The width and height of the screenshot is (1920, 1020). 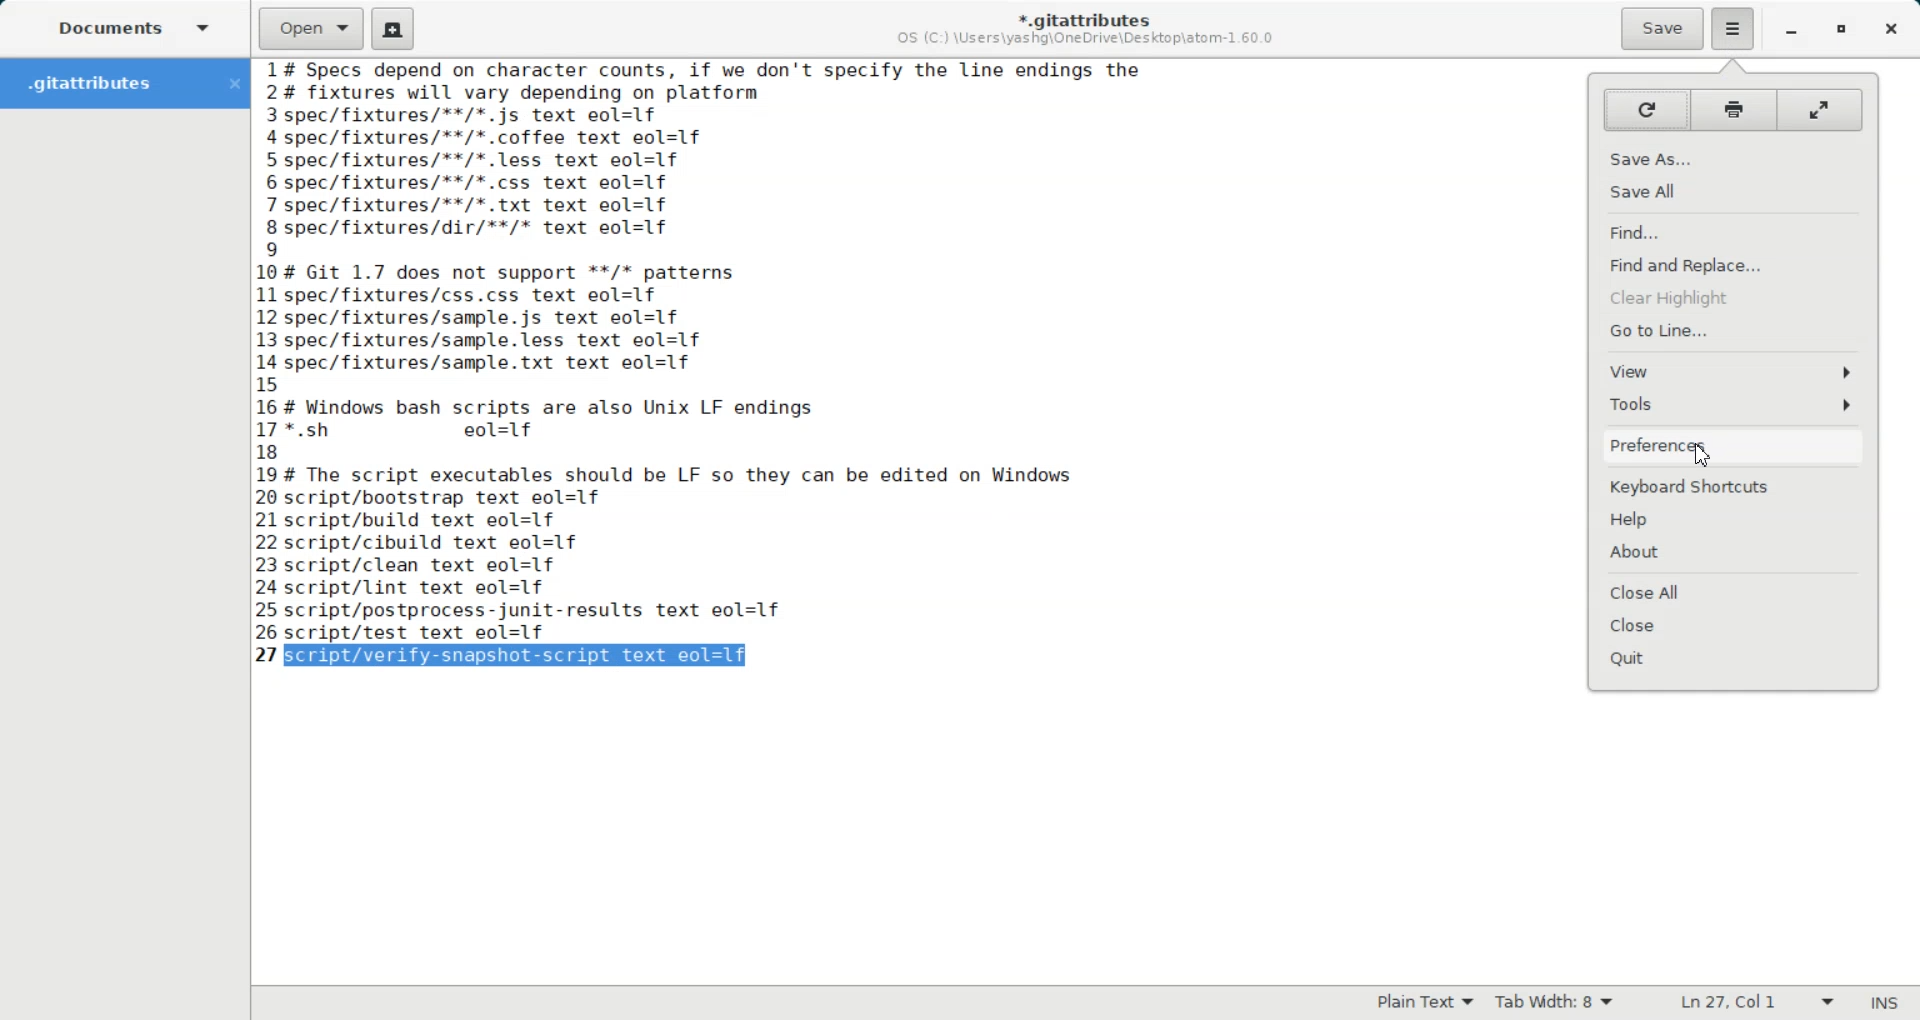 What do you see at coordinates (1661, 29) in the screenshot?
I see `Save` at bounding box center [1661, 29].